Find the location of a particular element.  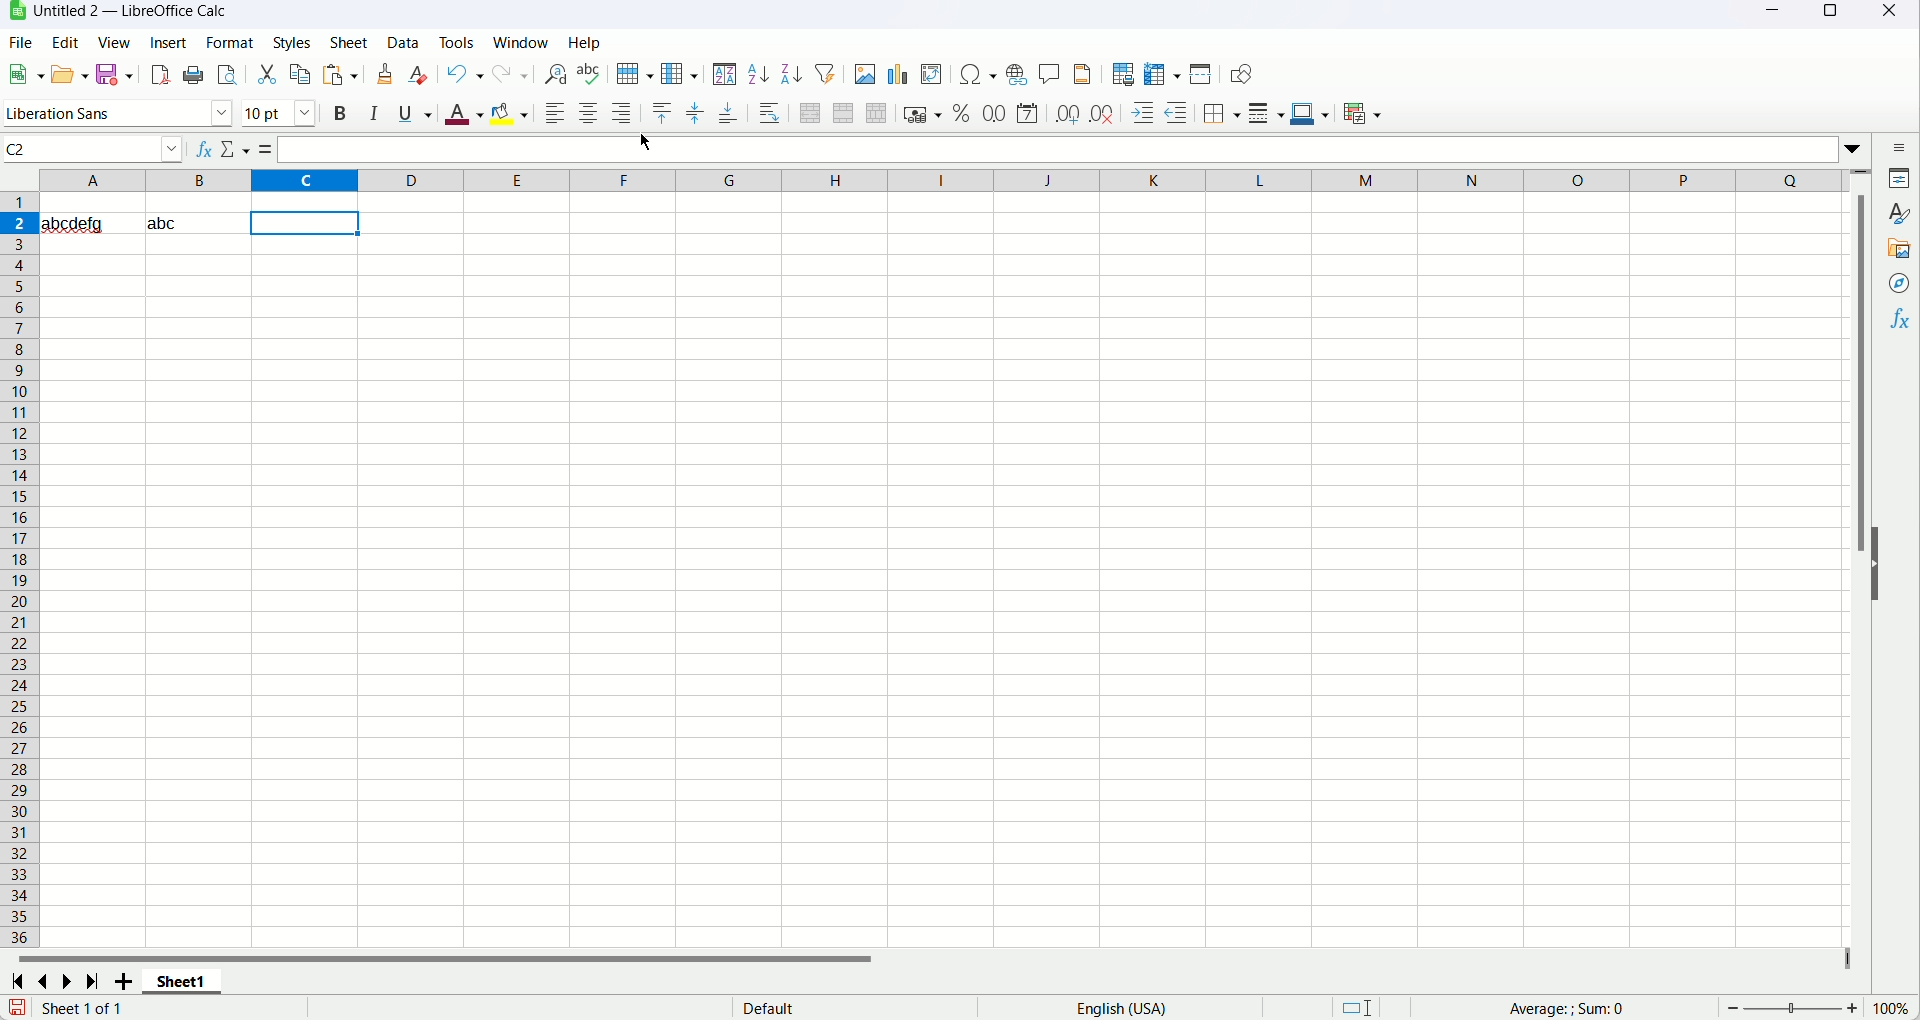

italics is located at coordinates (374, 113).